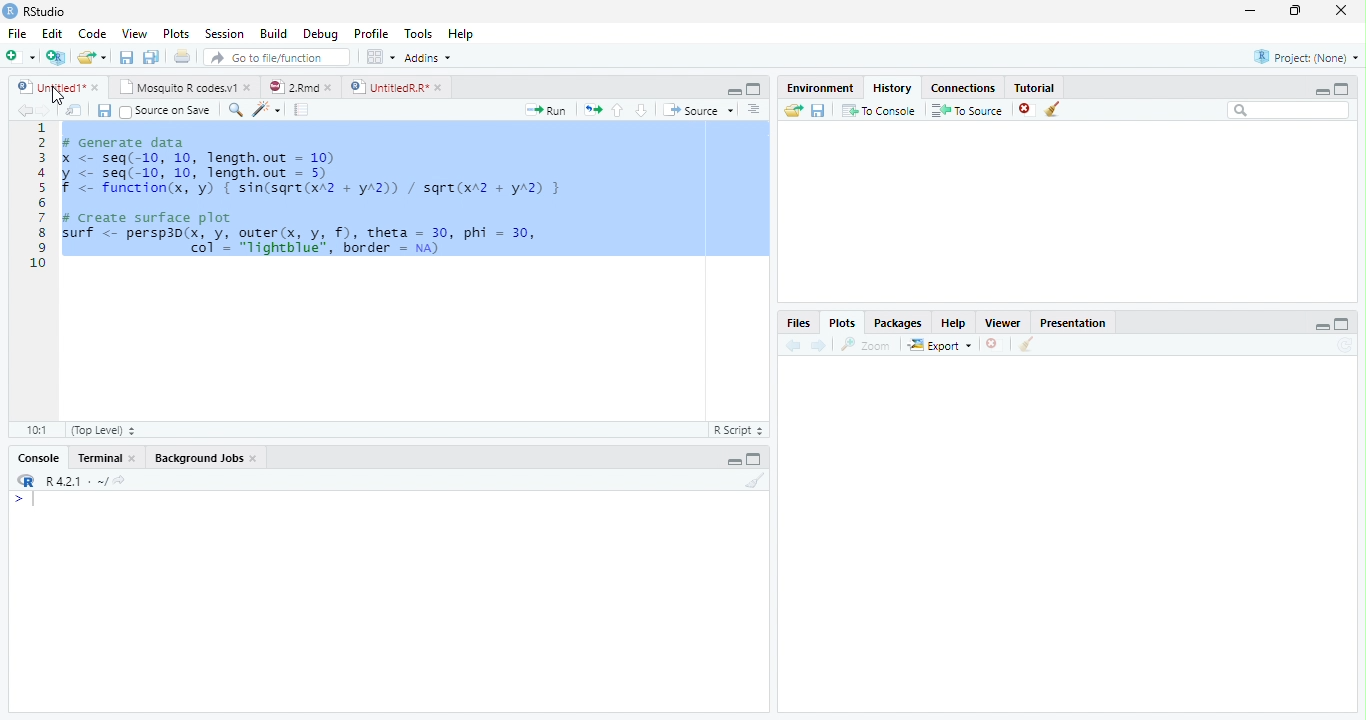  I want to click on Print the current file, so click(182, 55).